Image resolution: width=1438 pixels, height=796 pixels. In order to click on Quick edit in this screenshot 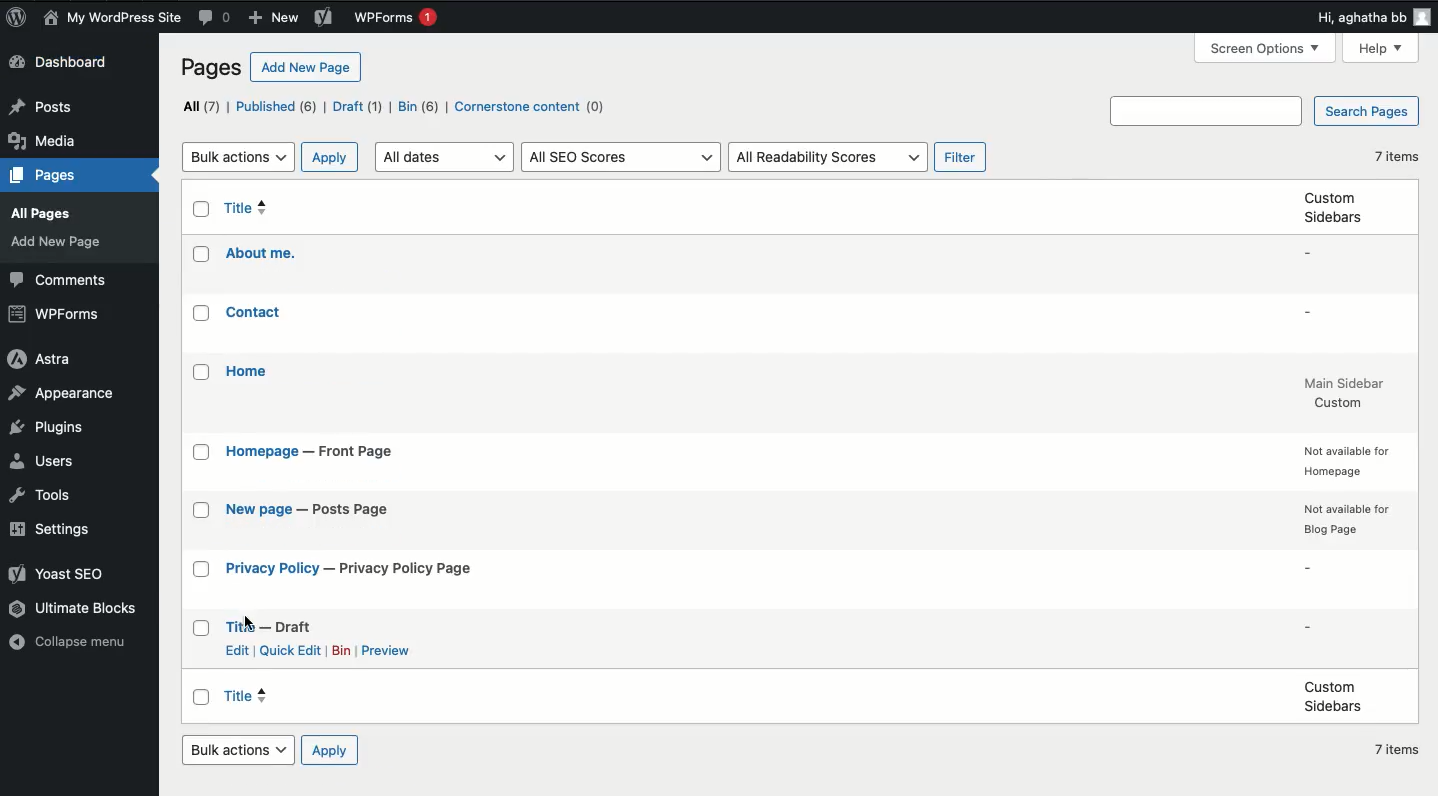, I will do `click(290, 652)`.